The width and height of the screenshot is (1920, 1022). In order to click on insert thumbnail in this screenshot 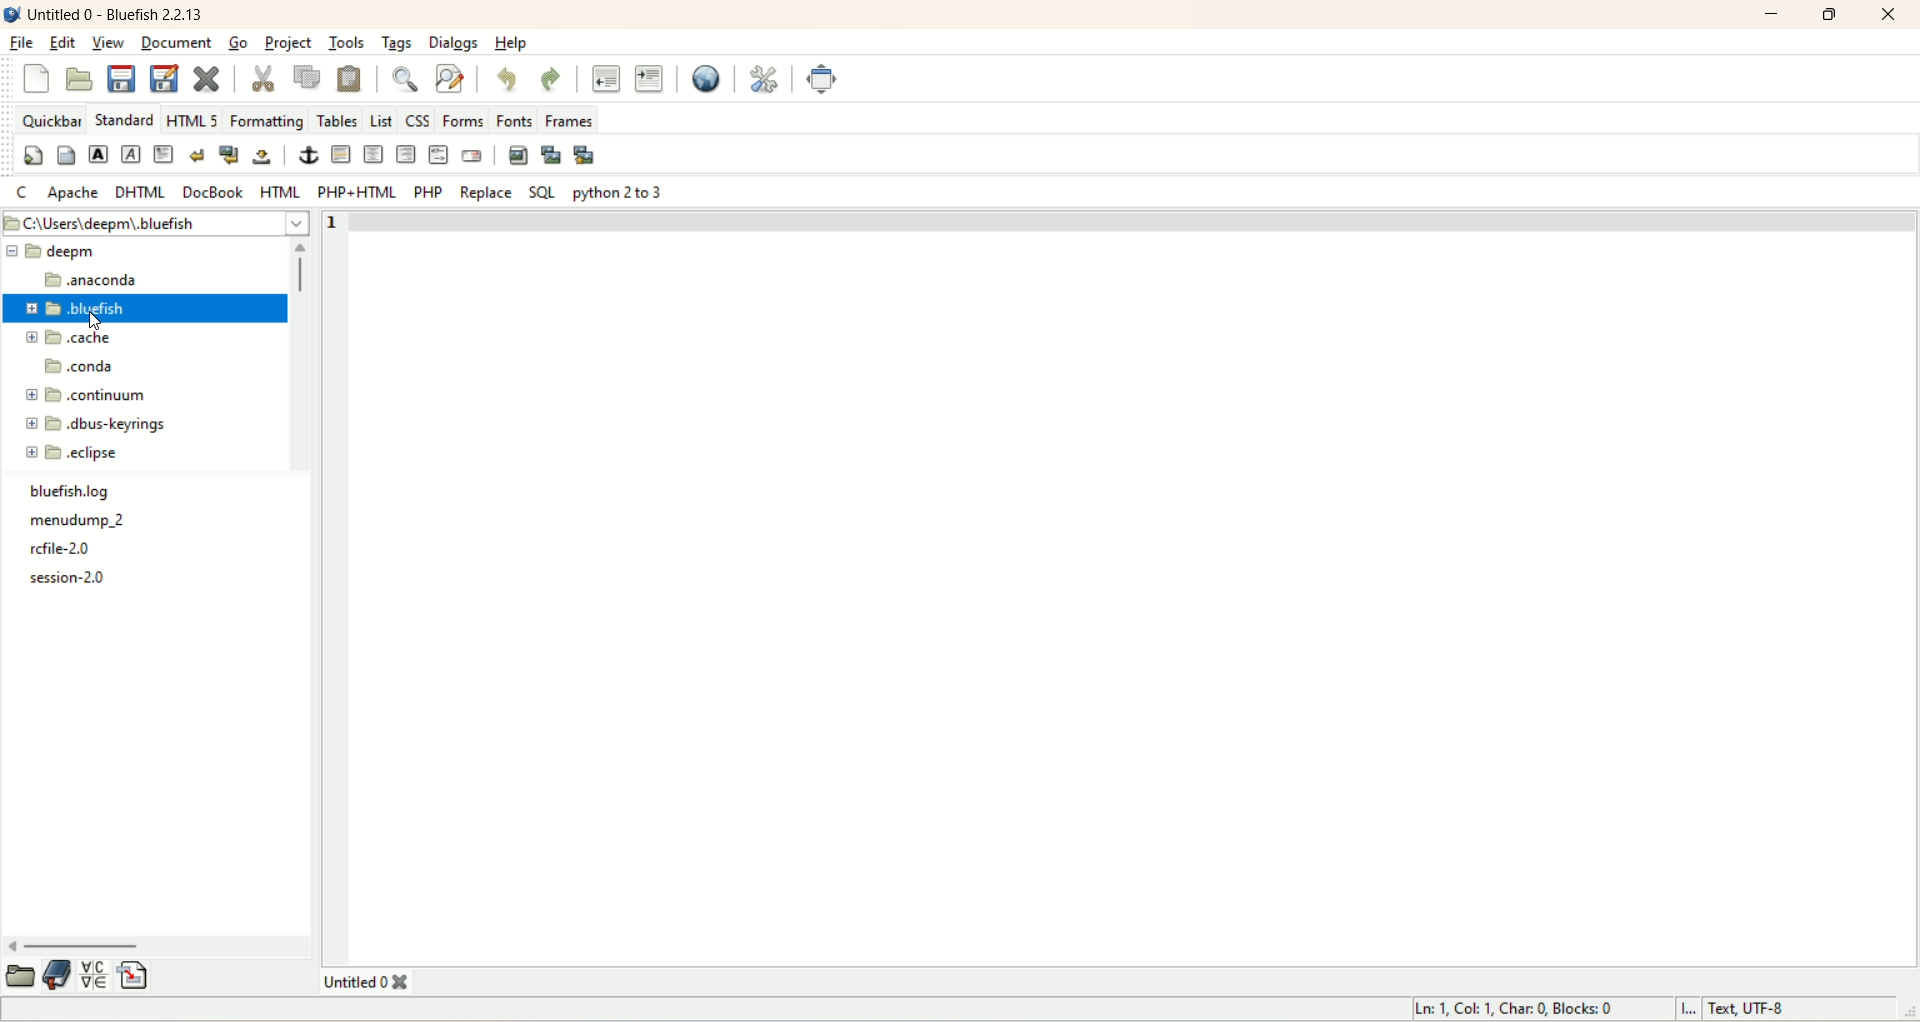, I will do `click(553, 154)`.